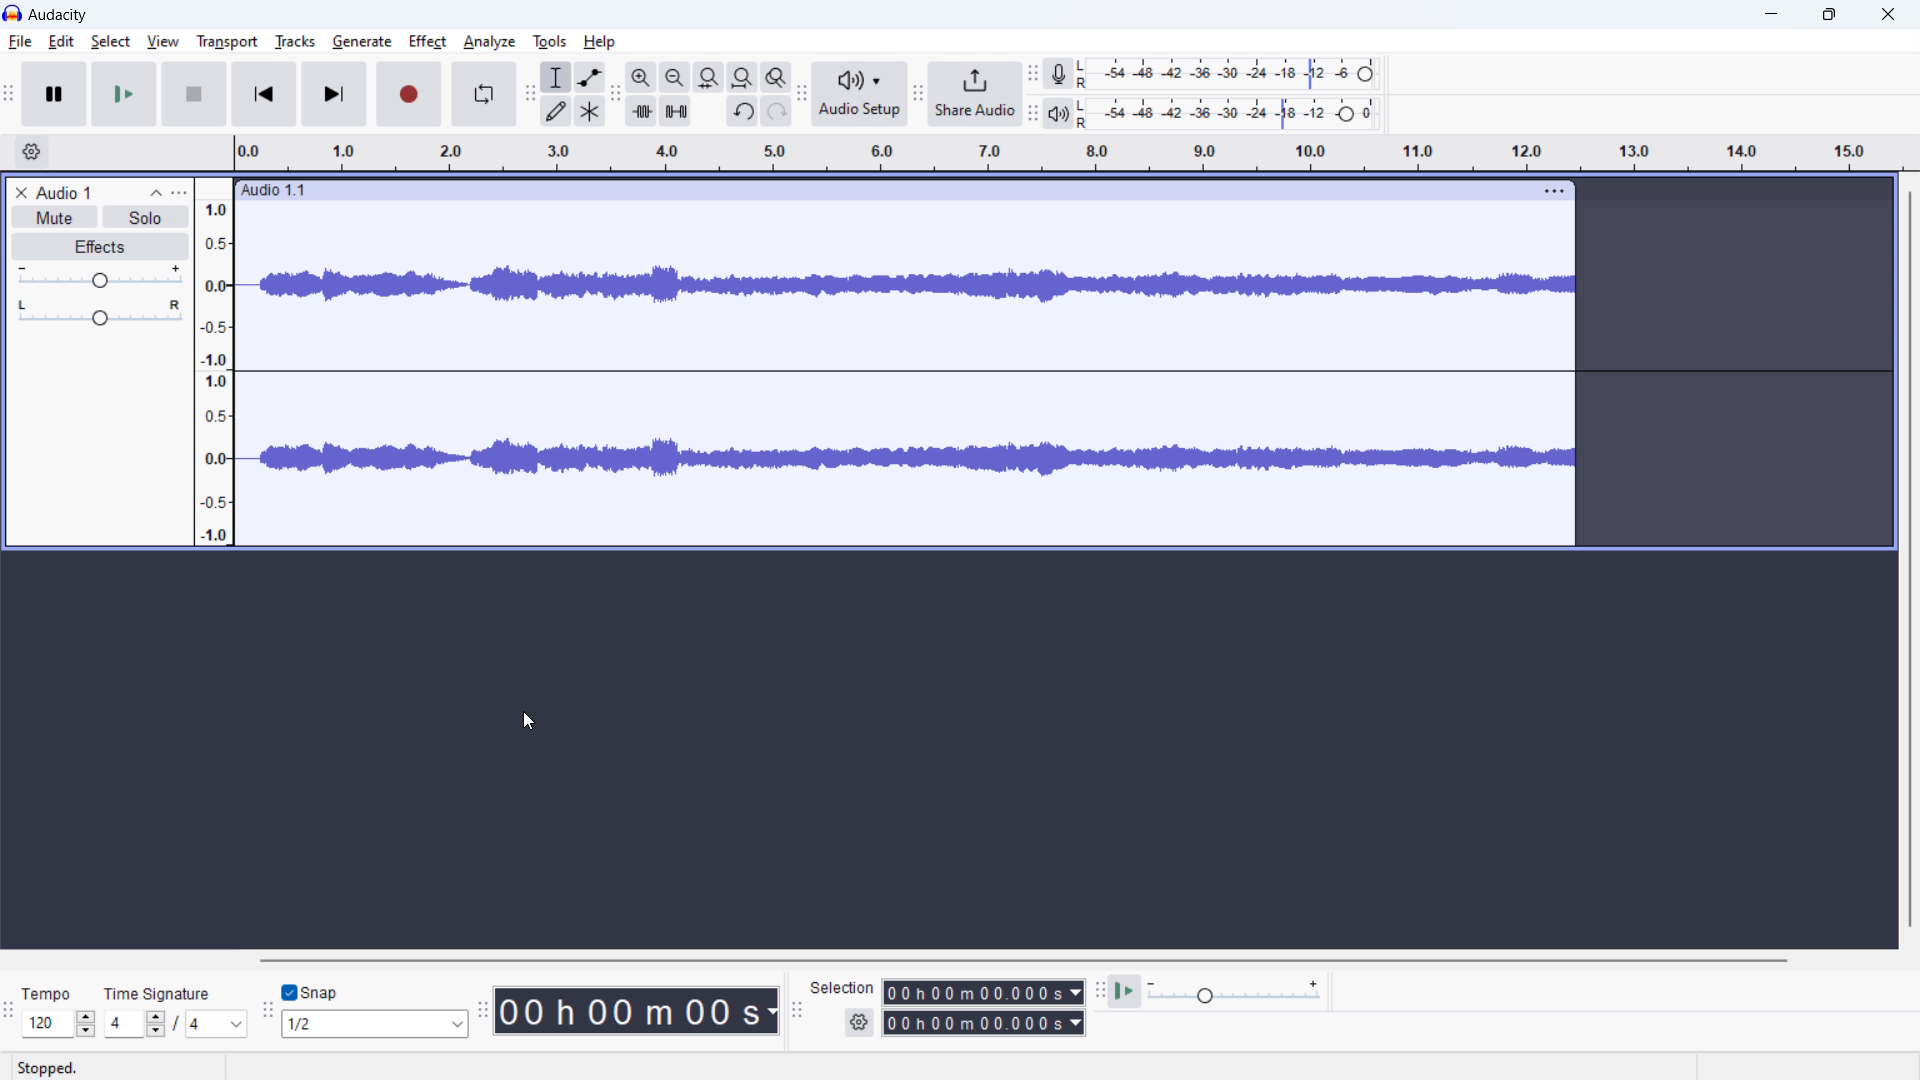 This screenshot has width=1920, height=1080. Describe the element at coordinates (1236, 993) in the screenshot. I see `playback speed` at that location.